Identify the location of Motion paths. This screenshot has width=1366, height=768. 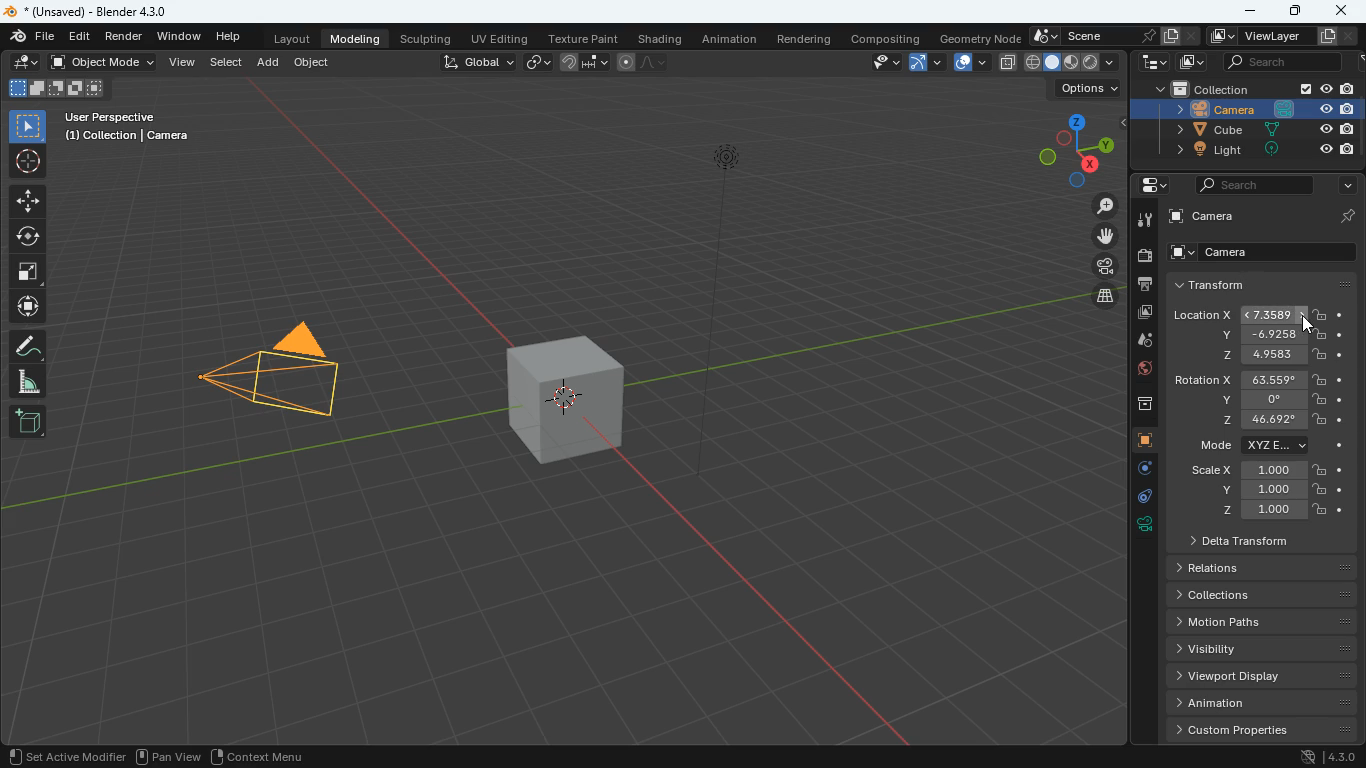
(1260, 622).